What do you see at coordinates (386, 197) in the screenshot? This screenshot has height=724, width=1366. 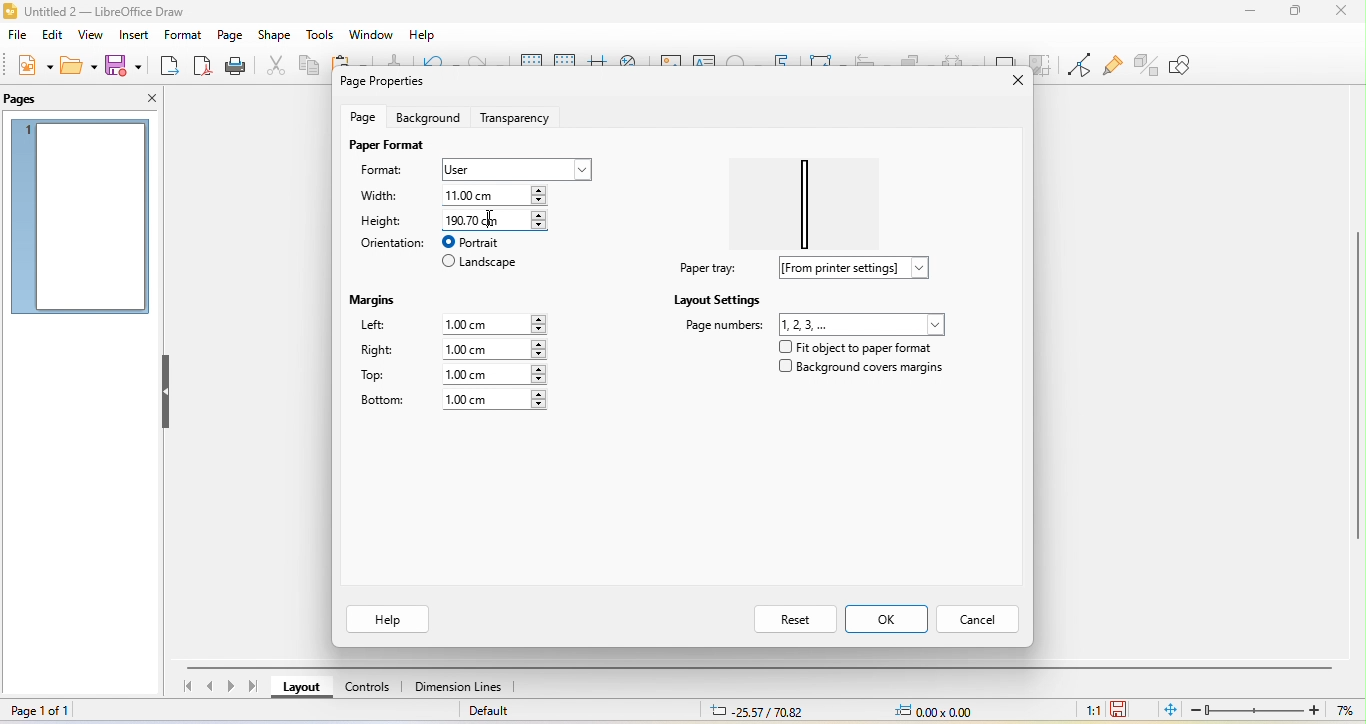 I see `width` at bounding box center [386, 197].